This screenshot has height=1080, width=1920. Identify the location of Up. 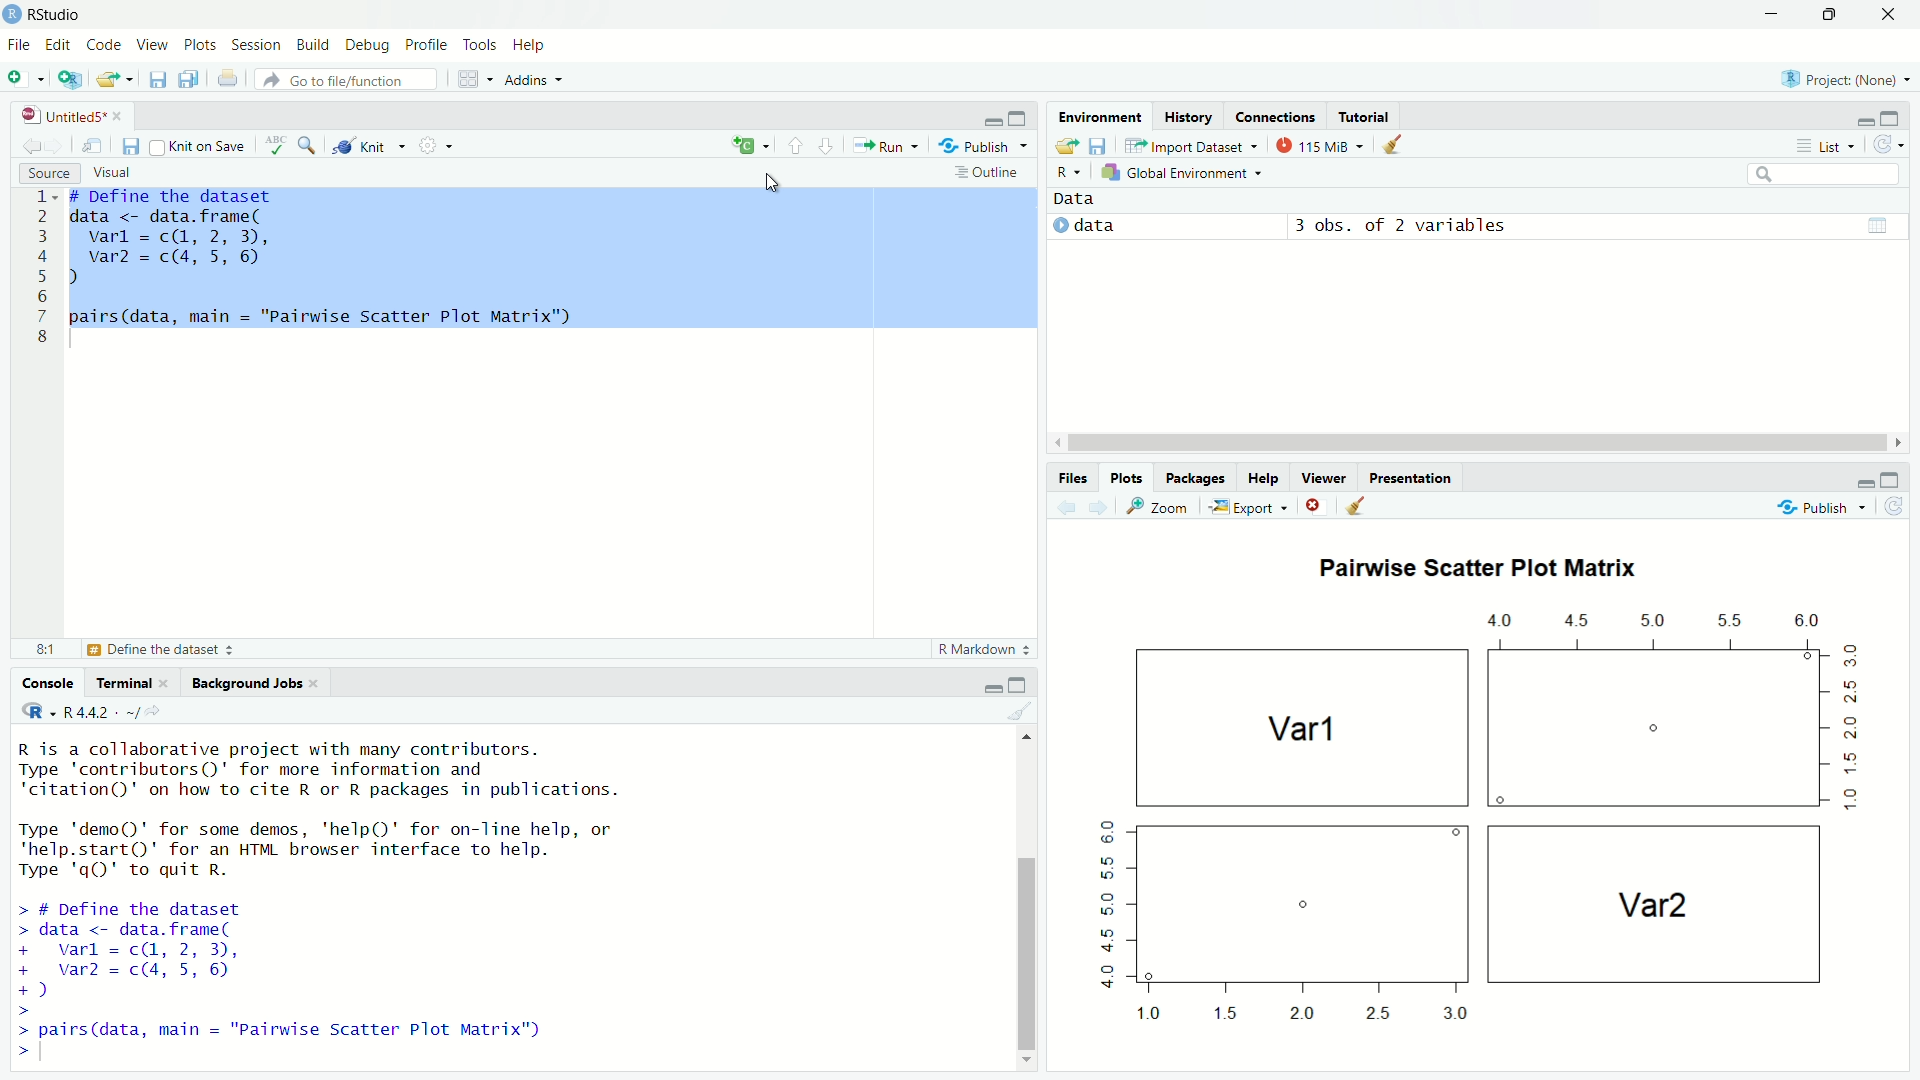
(1026, 737).